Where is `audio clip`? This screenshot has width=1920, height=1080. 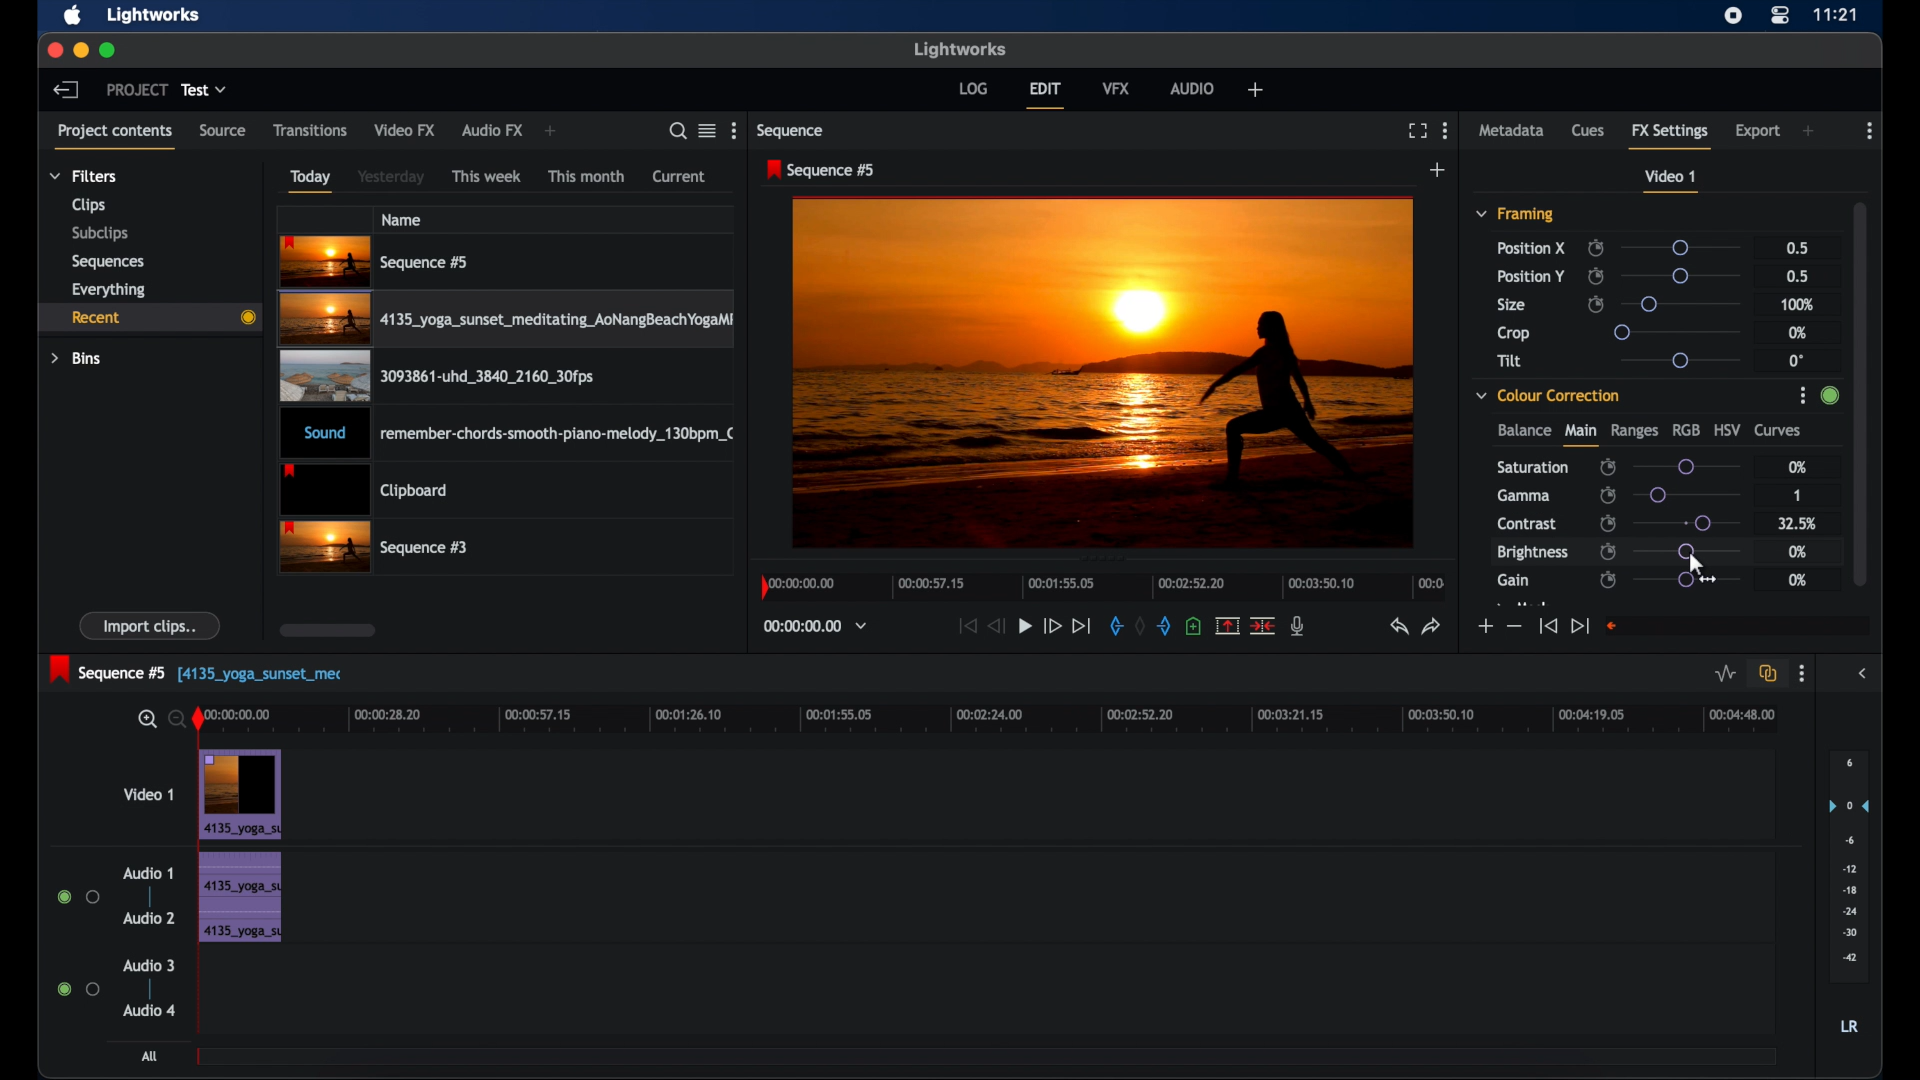
audio clip is located at coordinates (239, 899).